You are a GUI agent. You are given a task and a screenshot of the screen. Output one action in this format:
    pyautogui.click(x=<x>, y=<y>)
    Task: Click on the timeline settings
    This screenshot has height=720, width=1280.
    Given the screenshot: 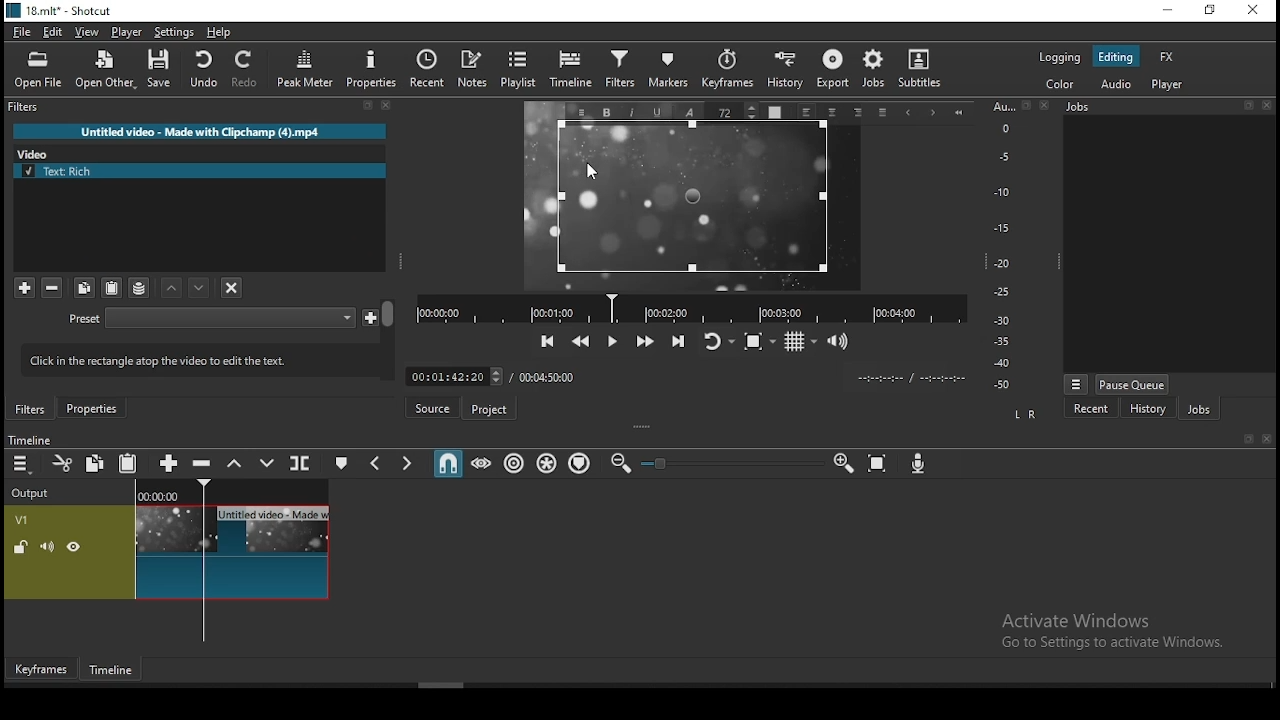 What is the action you would take?
    pyautogui.click(x=22, y=462)
    